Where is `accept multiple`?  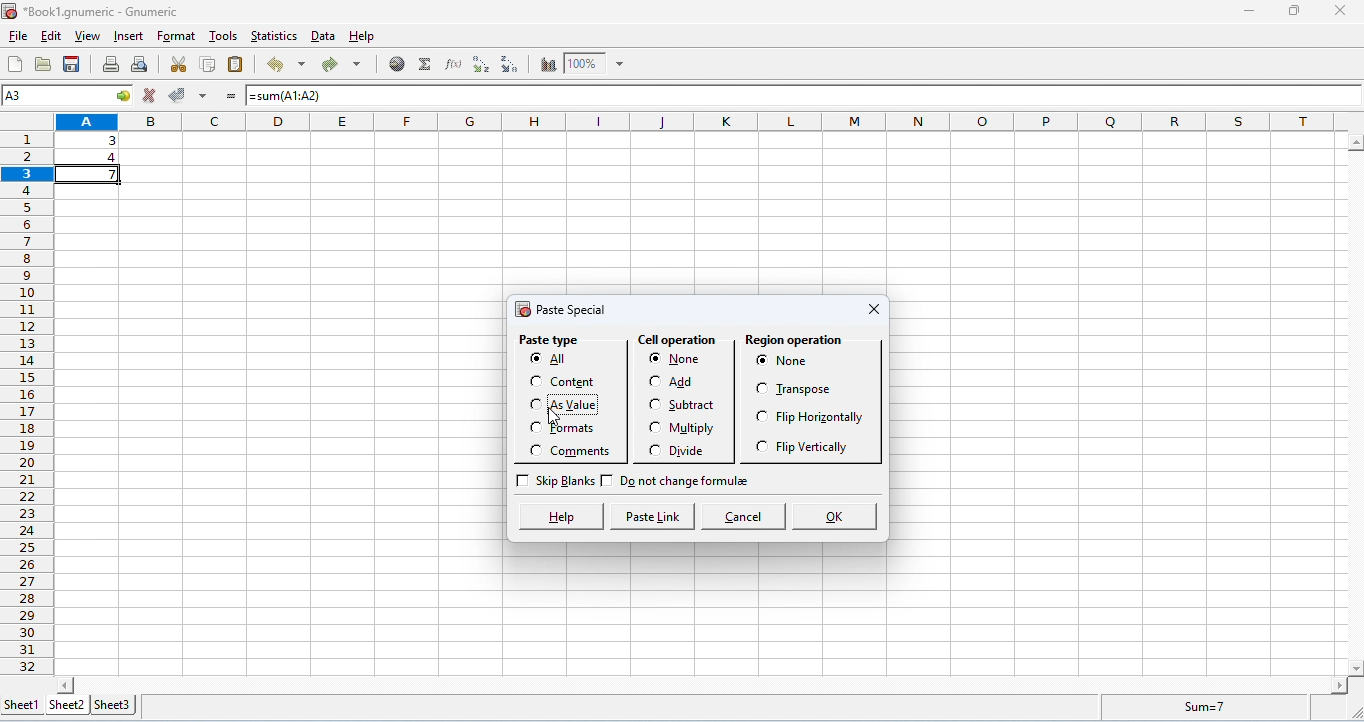 accept multiple is located at coordinates (204, 97).